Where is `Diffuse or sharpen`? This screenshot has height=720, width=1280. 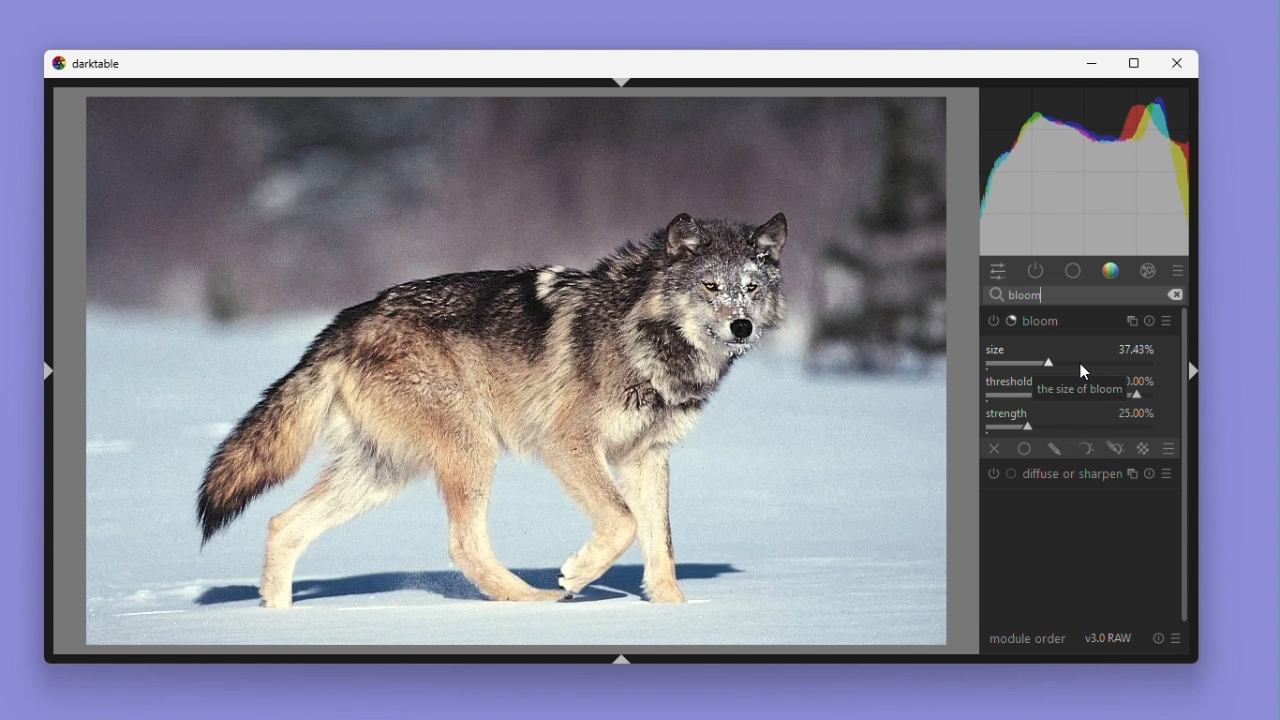
Diffuse or sharpen is located at coordinates (1070, 473).